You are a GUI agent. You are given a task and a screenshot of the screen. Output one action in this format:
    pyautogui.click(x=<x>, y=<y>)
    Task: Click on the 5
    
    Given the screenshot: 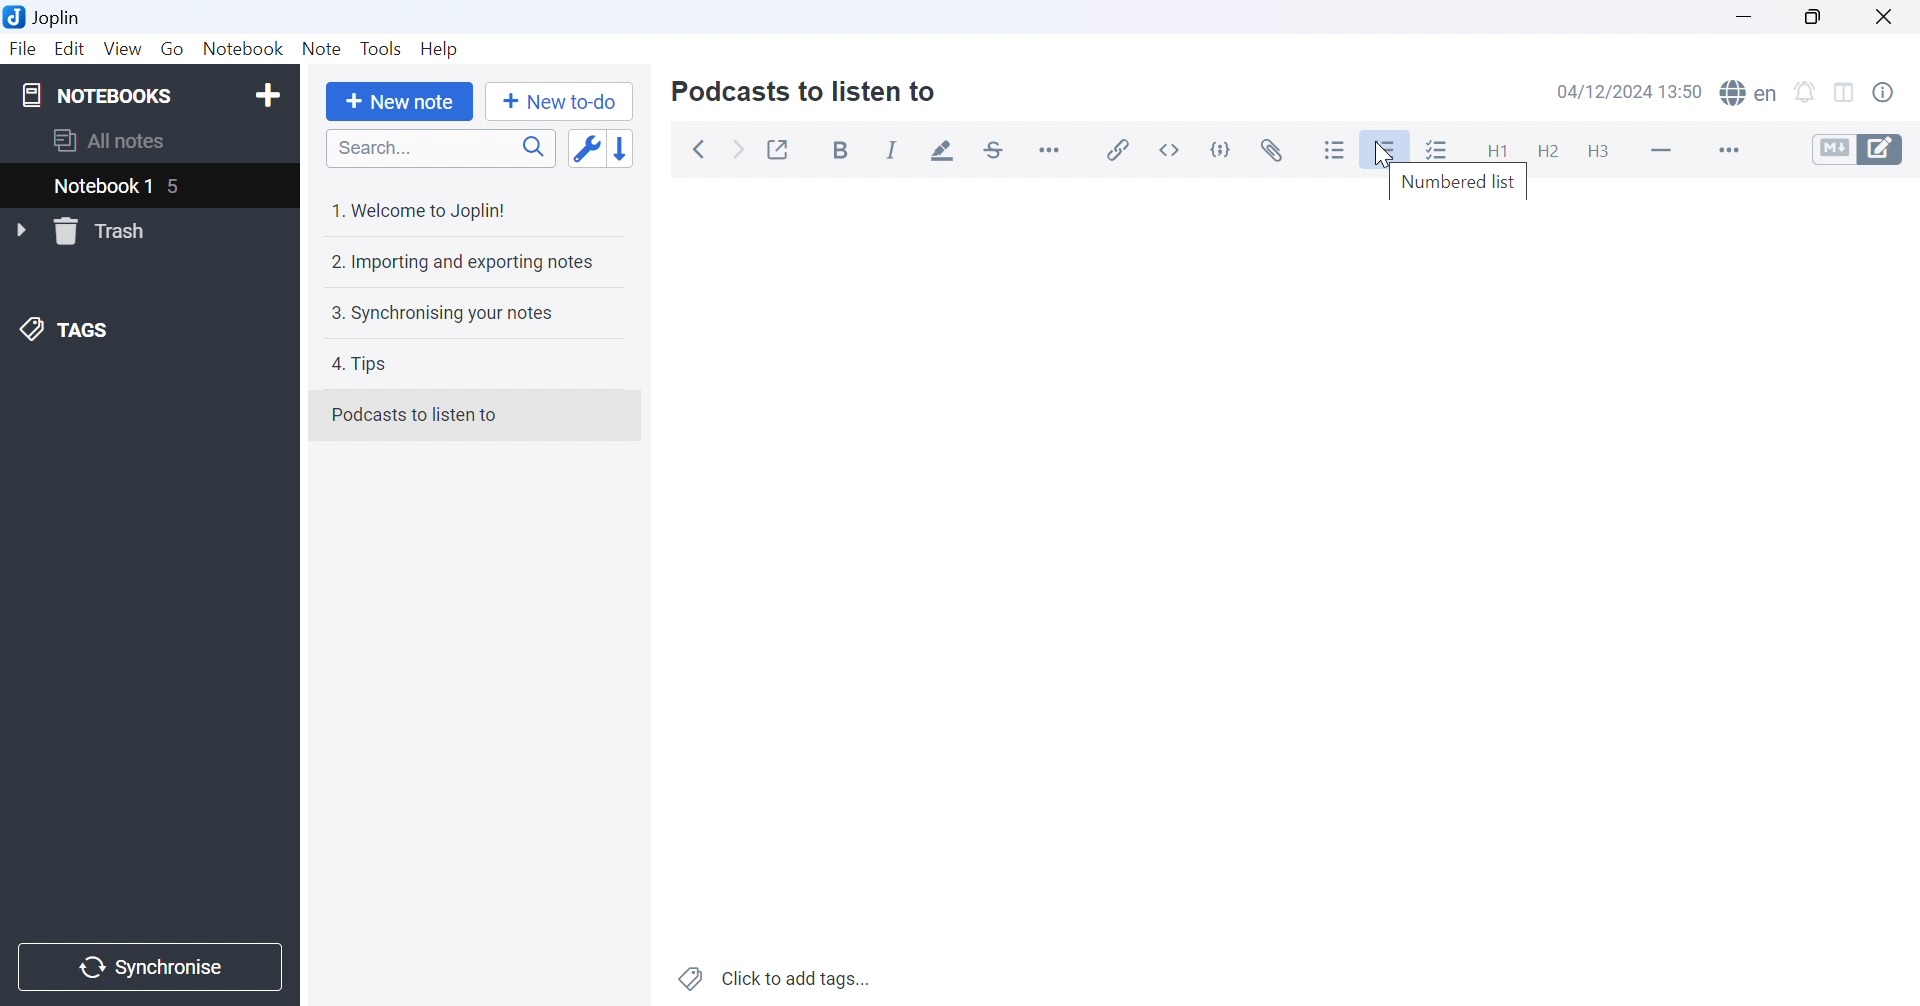 What is the action you would take?
    pyautogui.click(x=185, y=188)
    